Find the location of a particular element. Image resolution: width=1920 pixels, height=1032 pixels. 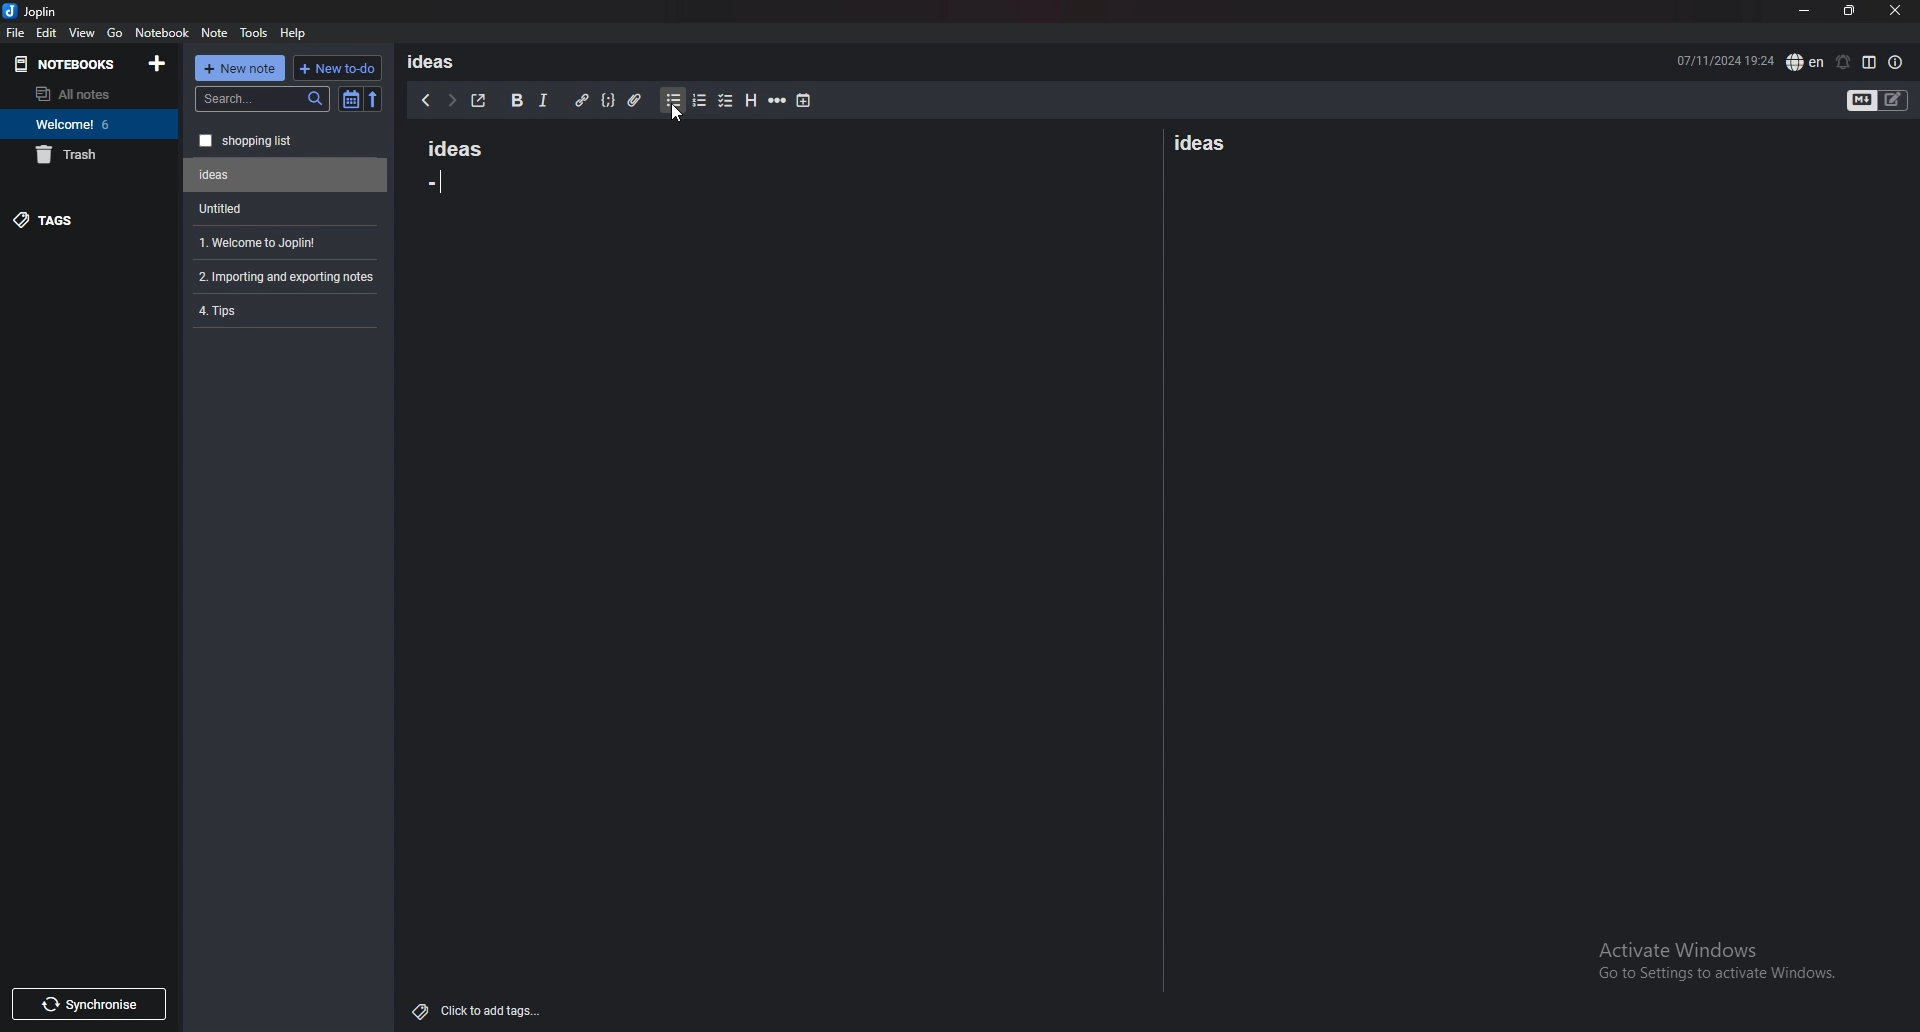

edit is located at coordinates (46, 33).